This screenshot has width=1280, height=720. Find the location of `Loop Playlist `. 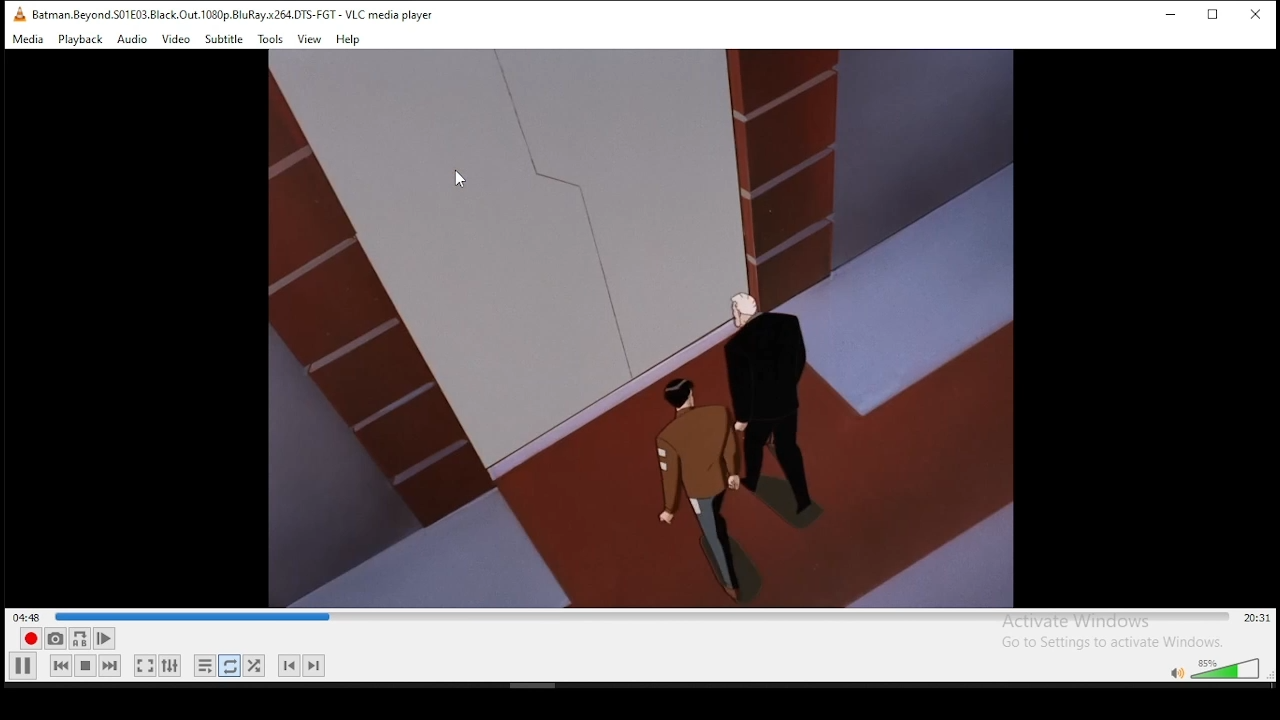

Loop Playlist  is located at coordinates (206, 668).